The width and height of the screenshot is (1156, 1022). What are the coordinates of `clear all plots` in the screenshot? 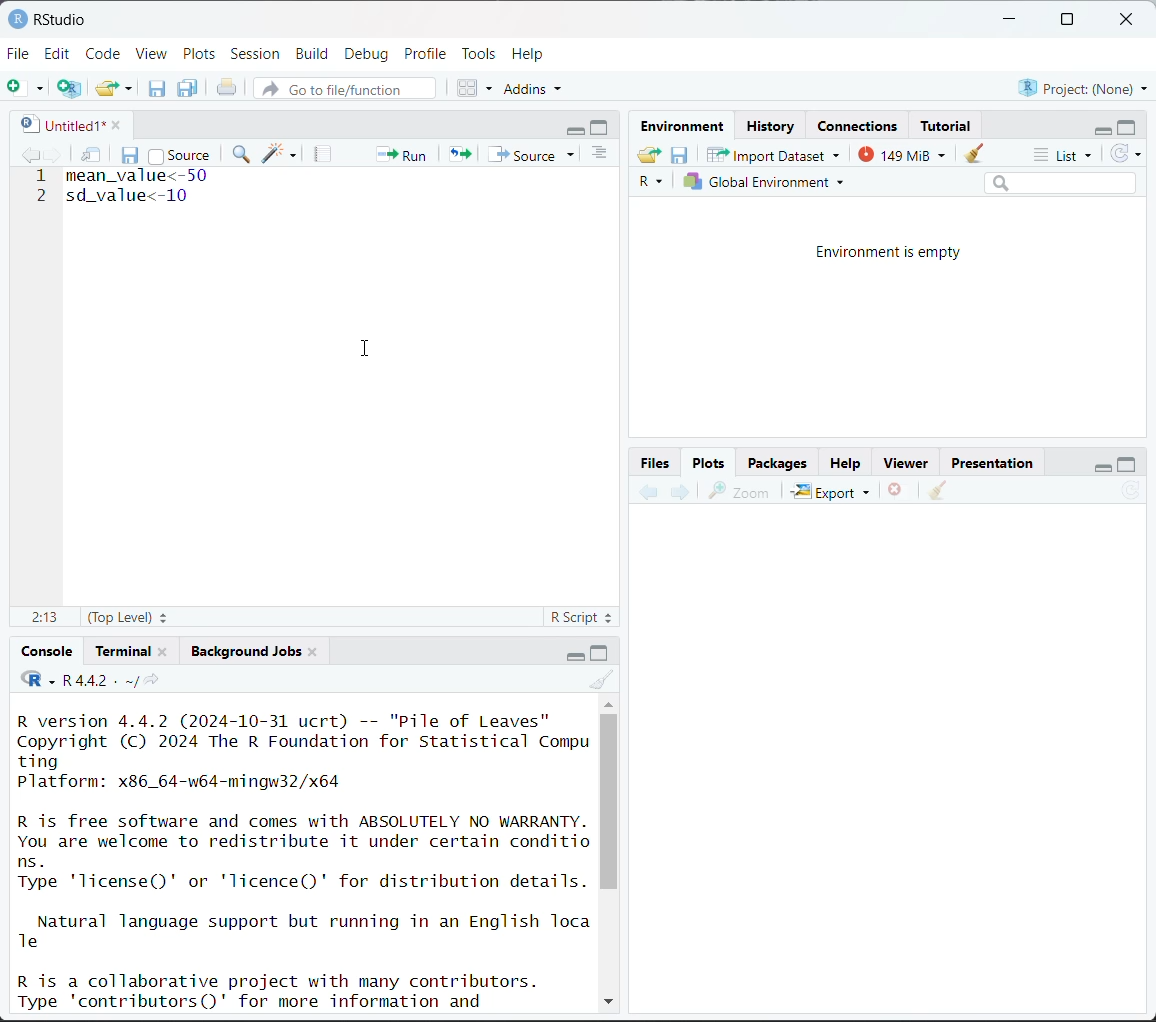 It's located at (938, 491).